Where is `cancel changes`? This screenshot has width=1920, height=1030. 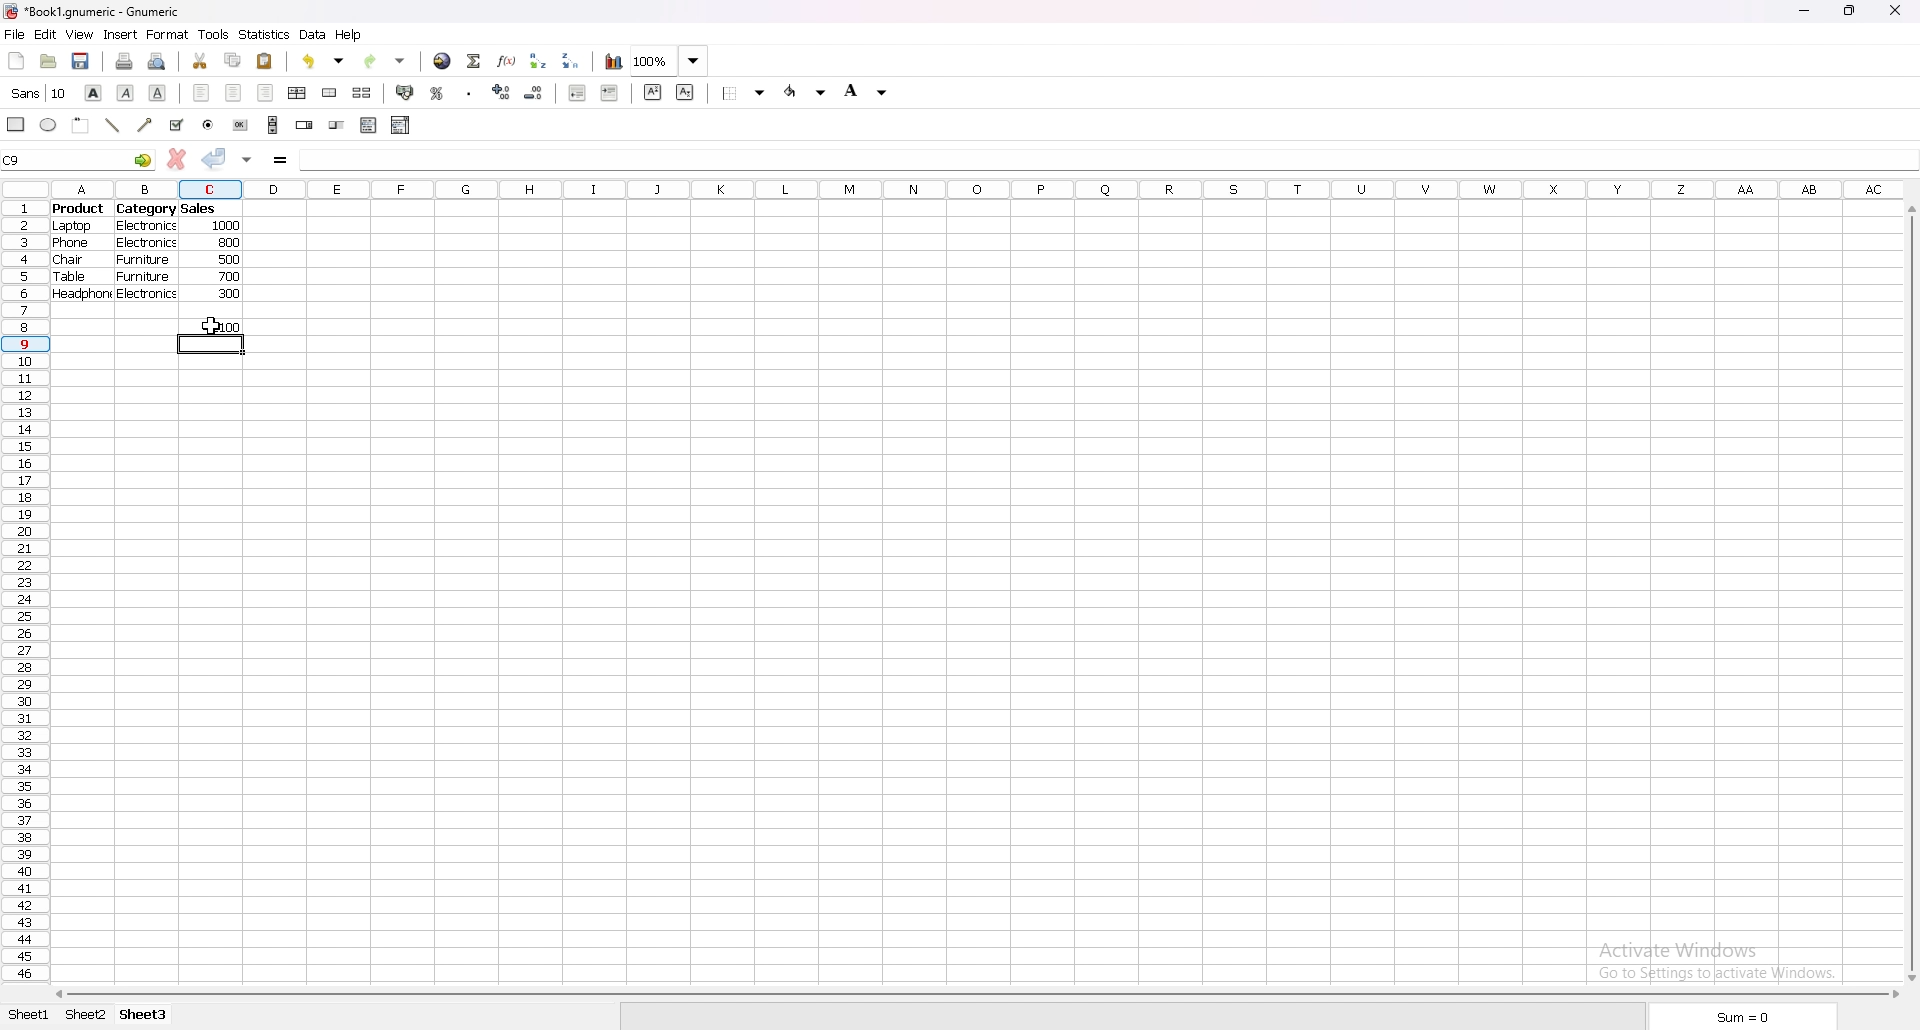
cancel changes is located at coordinates (176, 158).